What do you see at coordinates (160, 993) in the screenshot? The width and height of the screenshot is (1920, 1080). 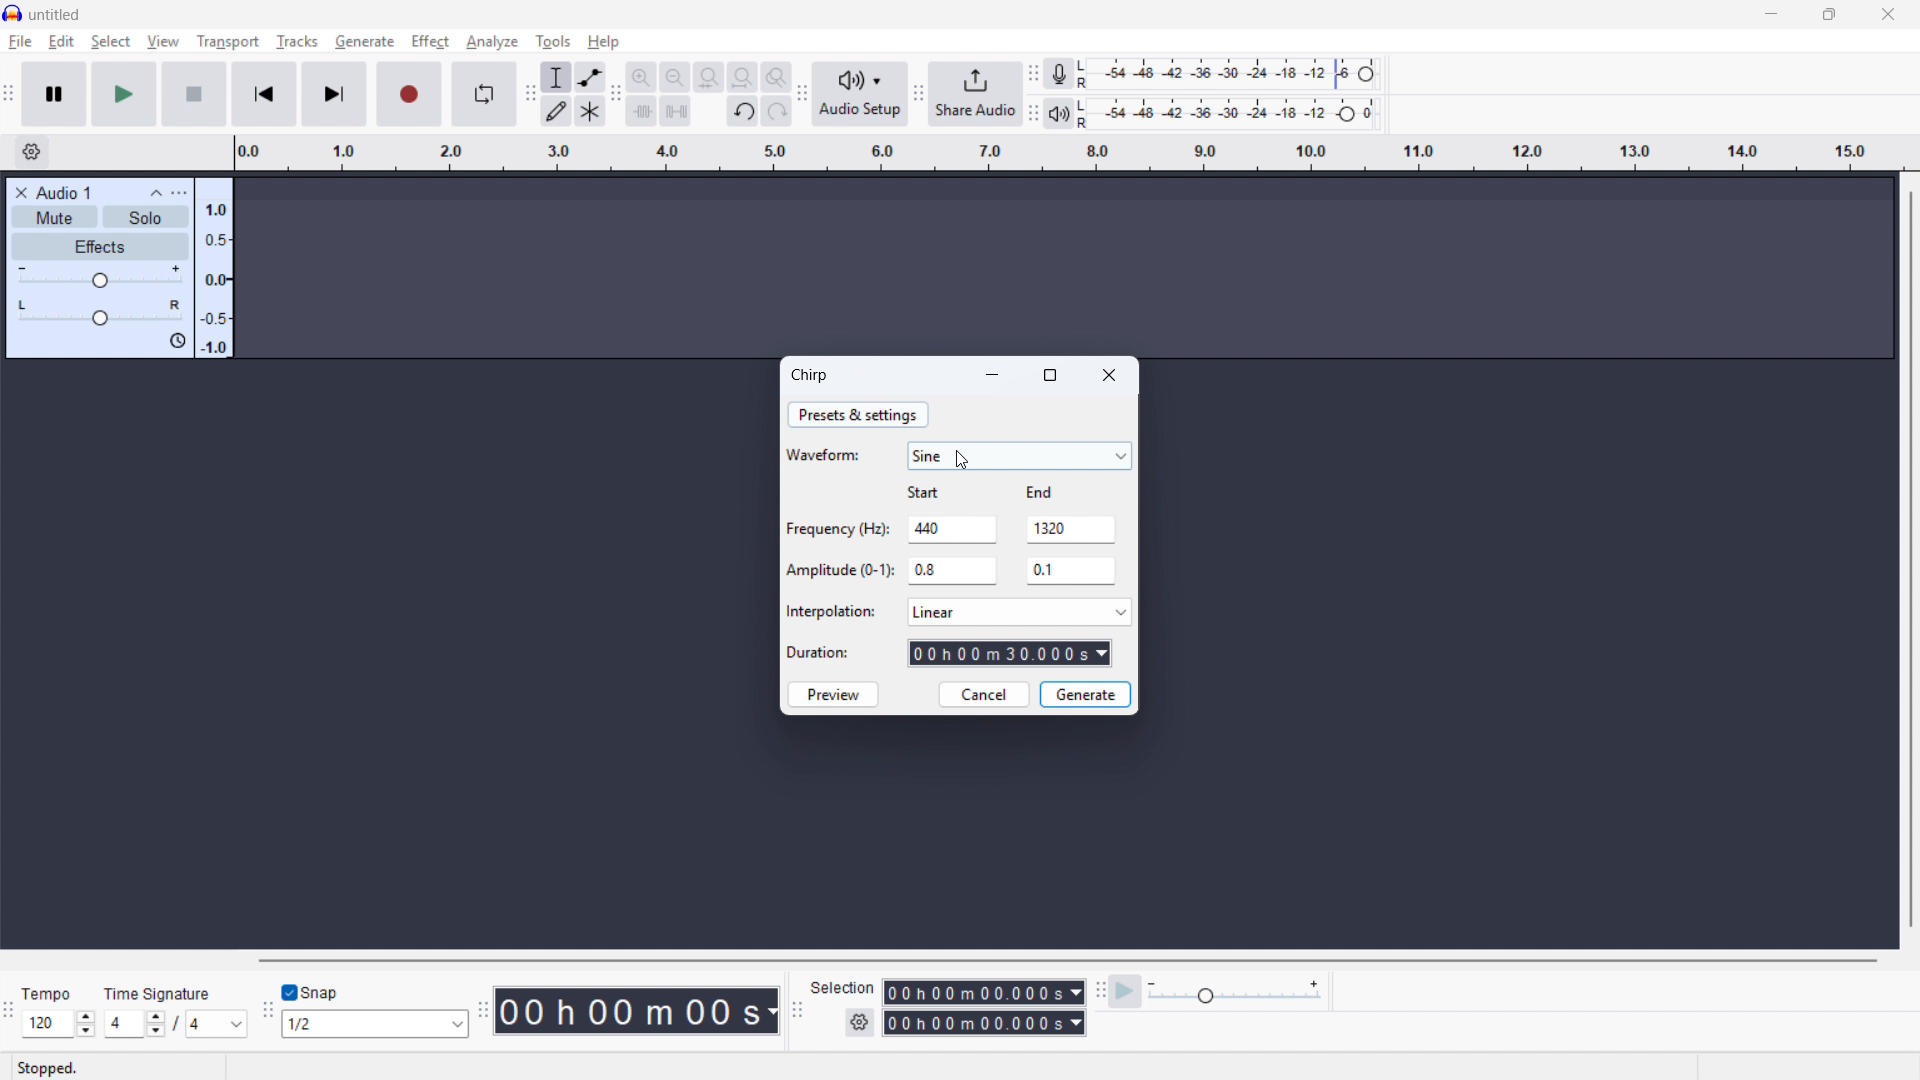 I see `Time signature` at bounding box center [160, 993].